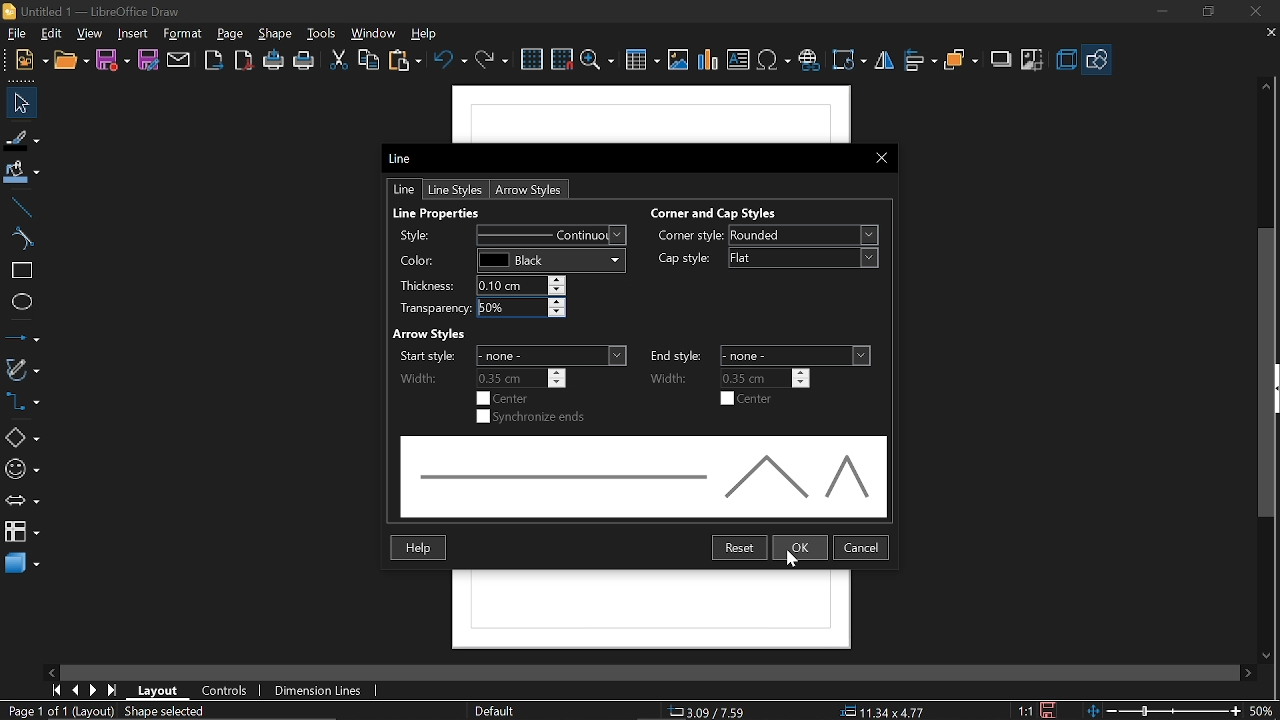 The width and height of the screenshot is (1280, 720). What do you see at coordinates (531, 417) in the screenshot?
I see `Synchronize ends` at bounding box center [531, 417].